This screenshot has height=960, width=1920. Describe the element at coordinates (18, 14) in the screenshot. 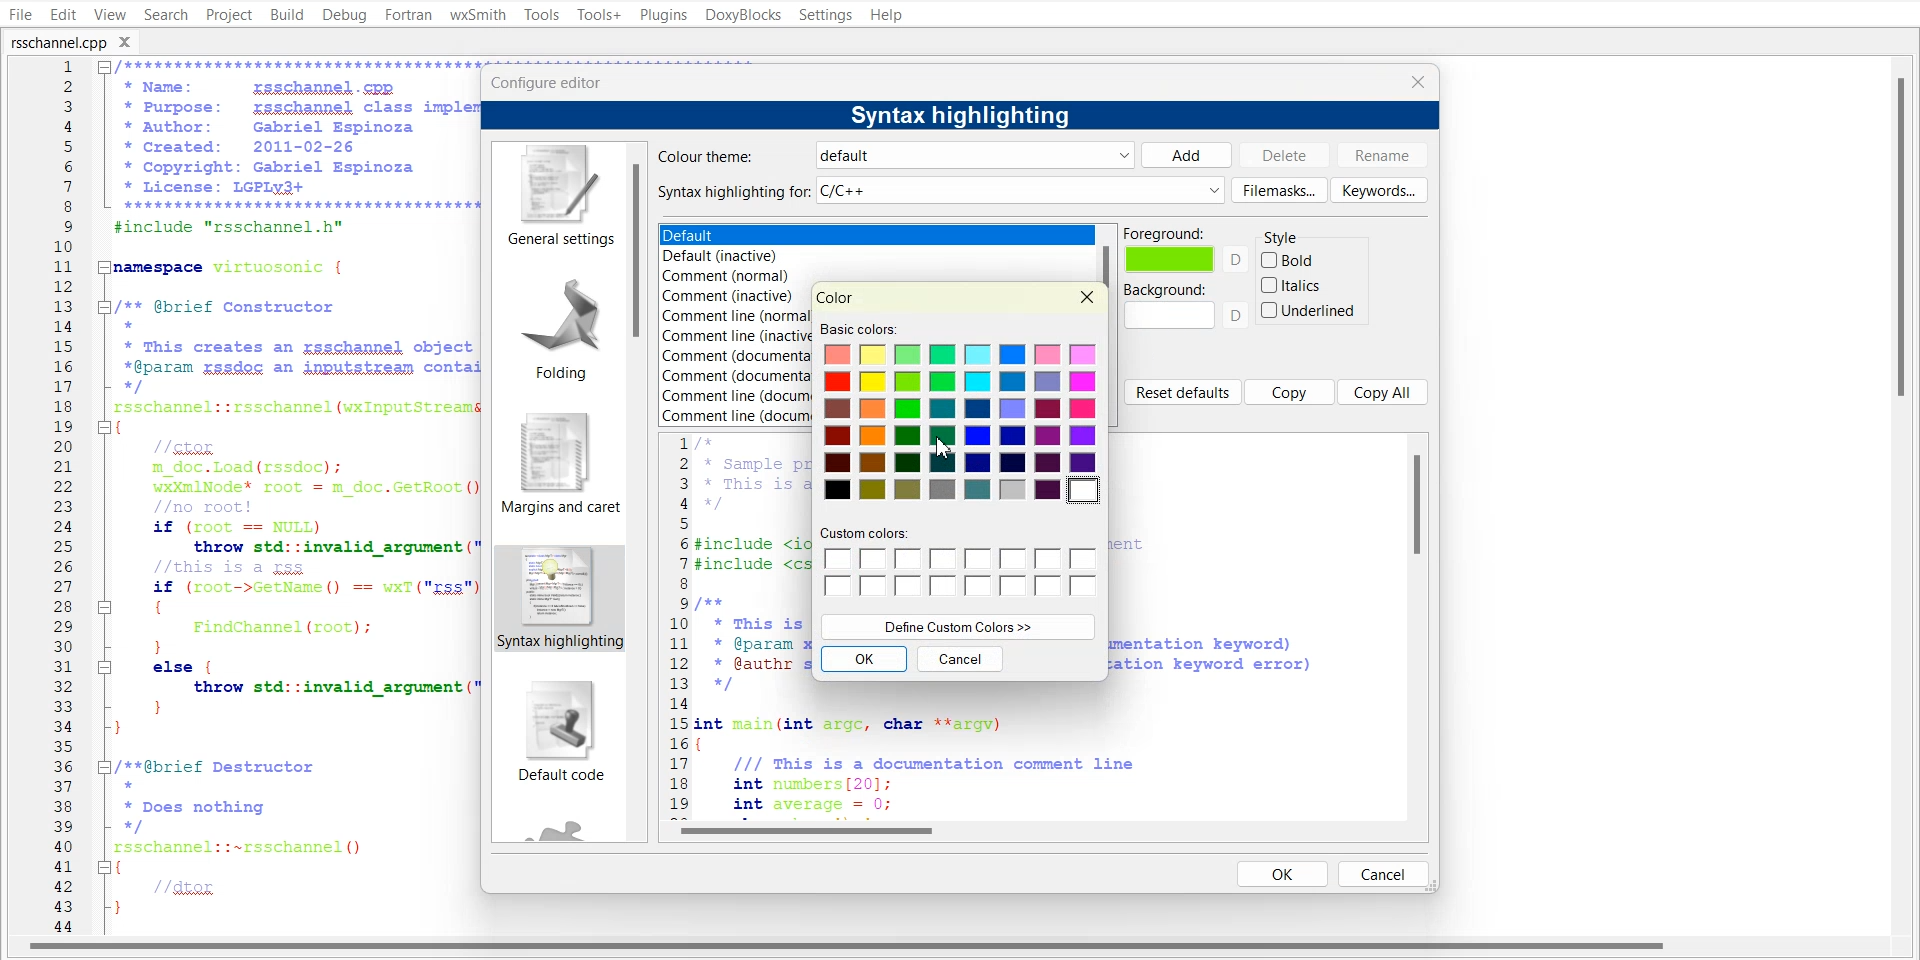

I see `File` at that location.